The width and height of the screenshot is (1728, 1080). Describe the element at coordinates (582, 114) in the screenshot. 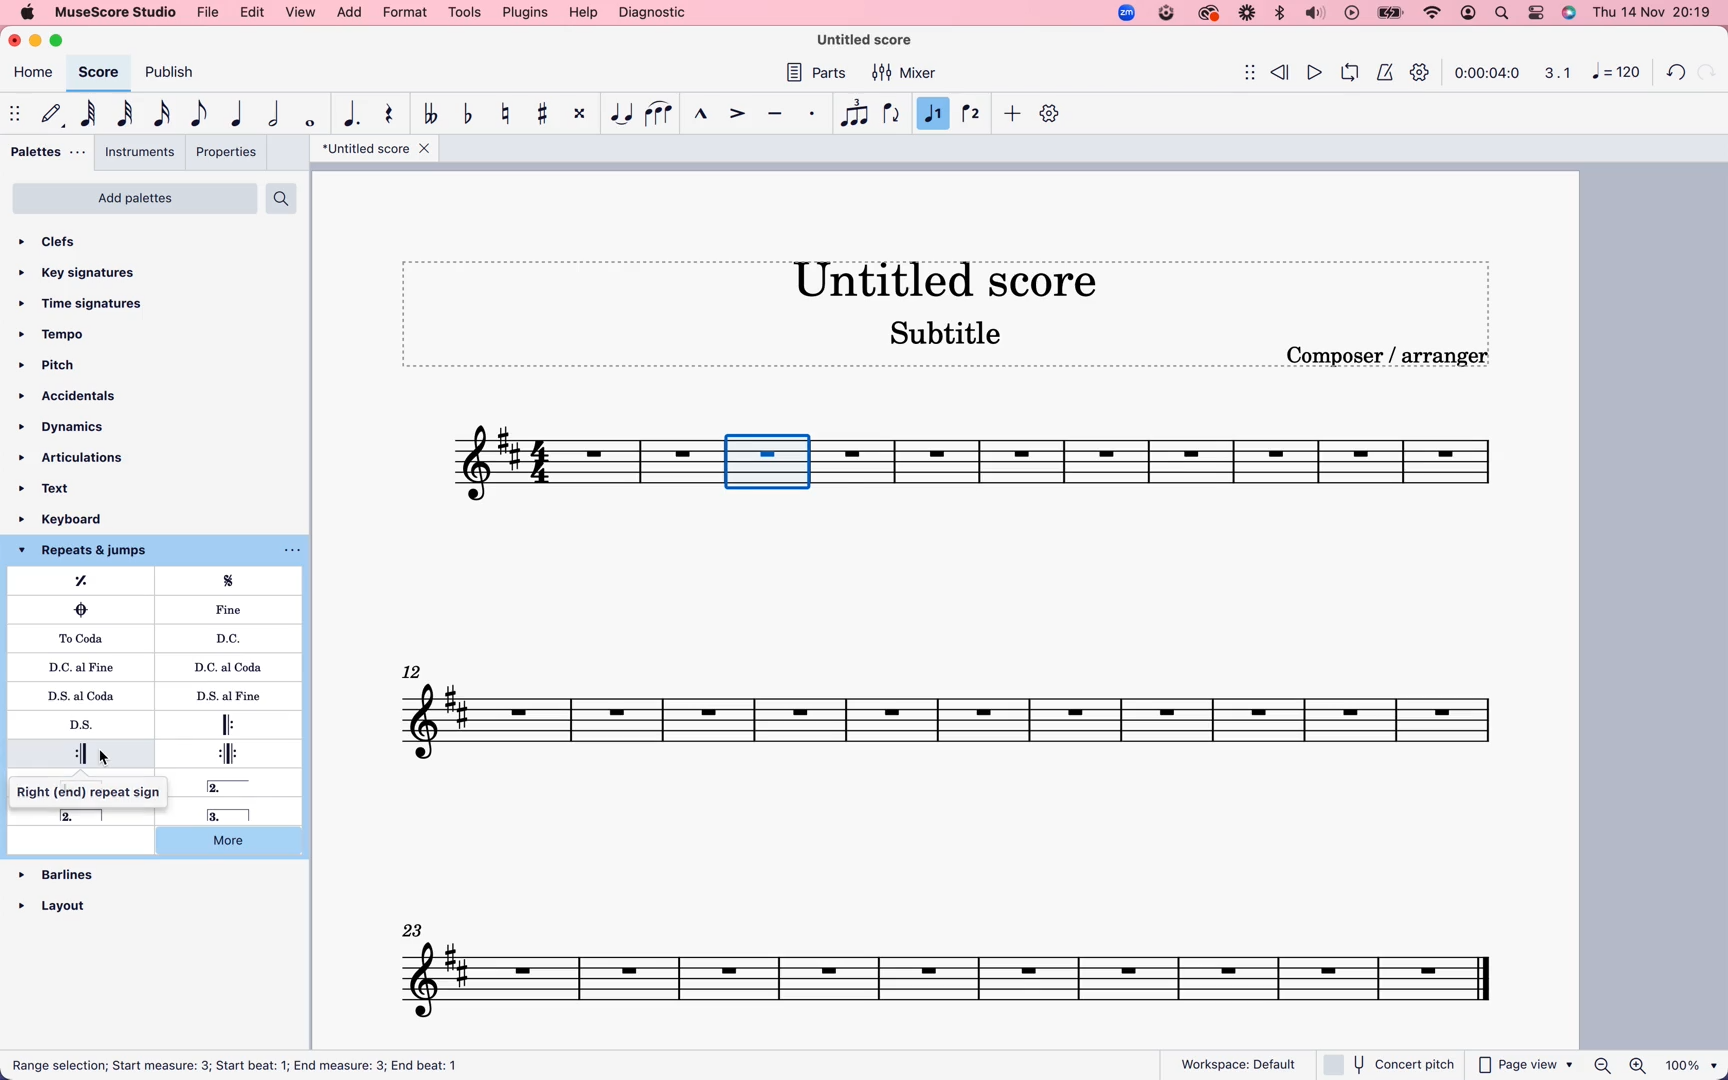

I see `toggle double sharp` at that location.